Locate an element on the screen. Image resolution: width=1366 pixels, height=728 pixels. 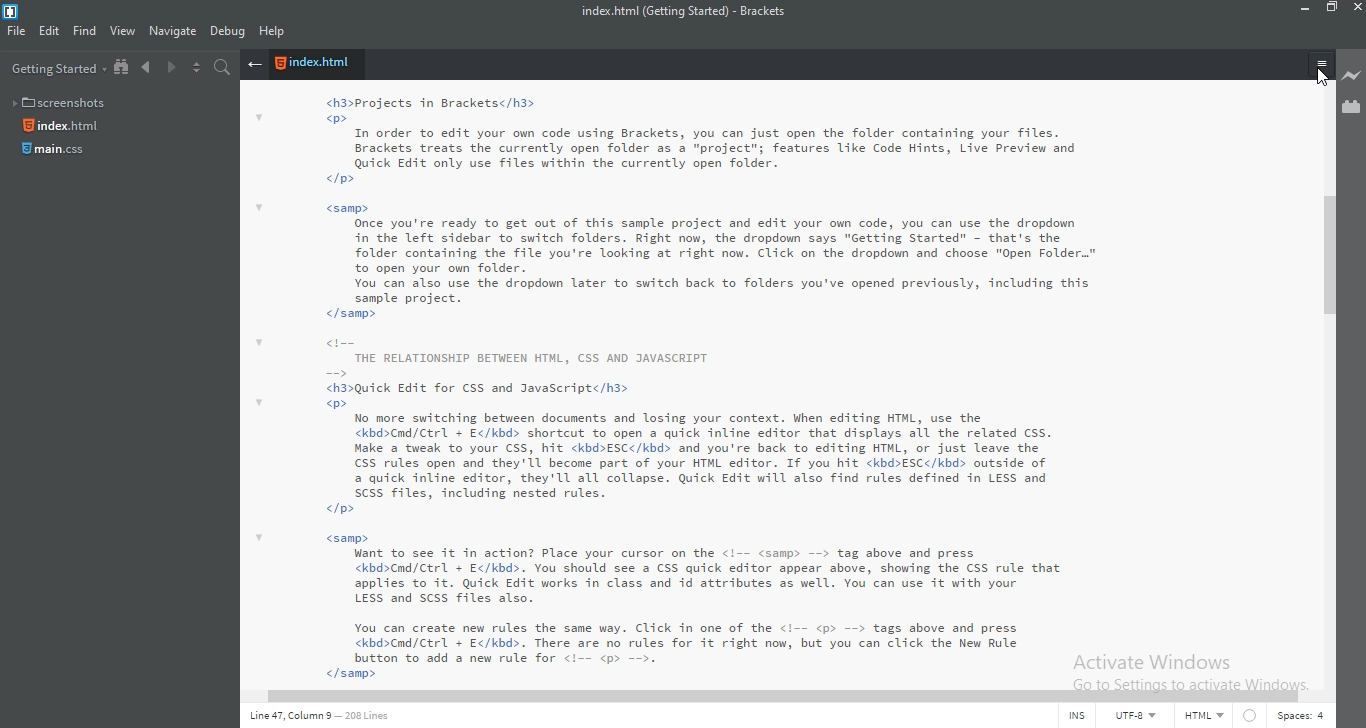
Debug is located at coordinates (228, 33).